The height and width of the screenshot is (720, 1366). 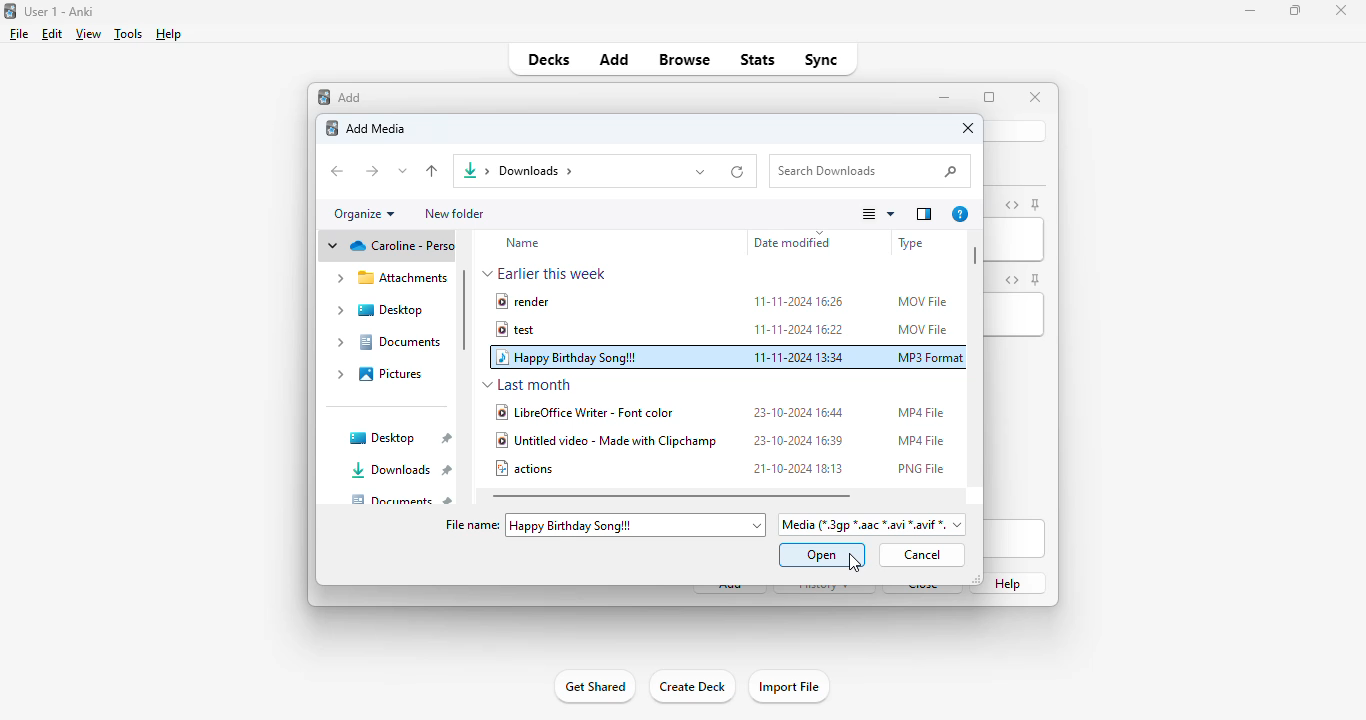 What do you see at coordinates (546, 273) in the screenshot?
I see `earlier this week` at bounding box center [546, 273].